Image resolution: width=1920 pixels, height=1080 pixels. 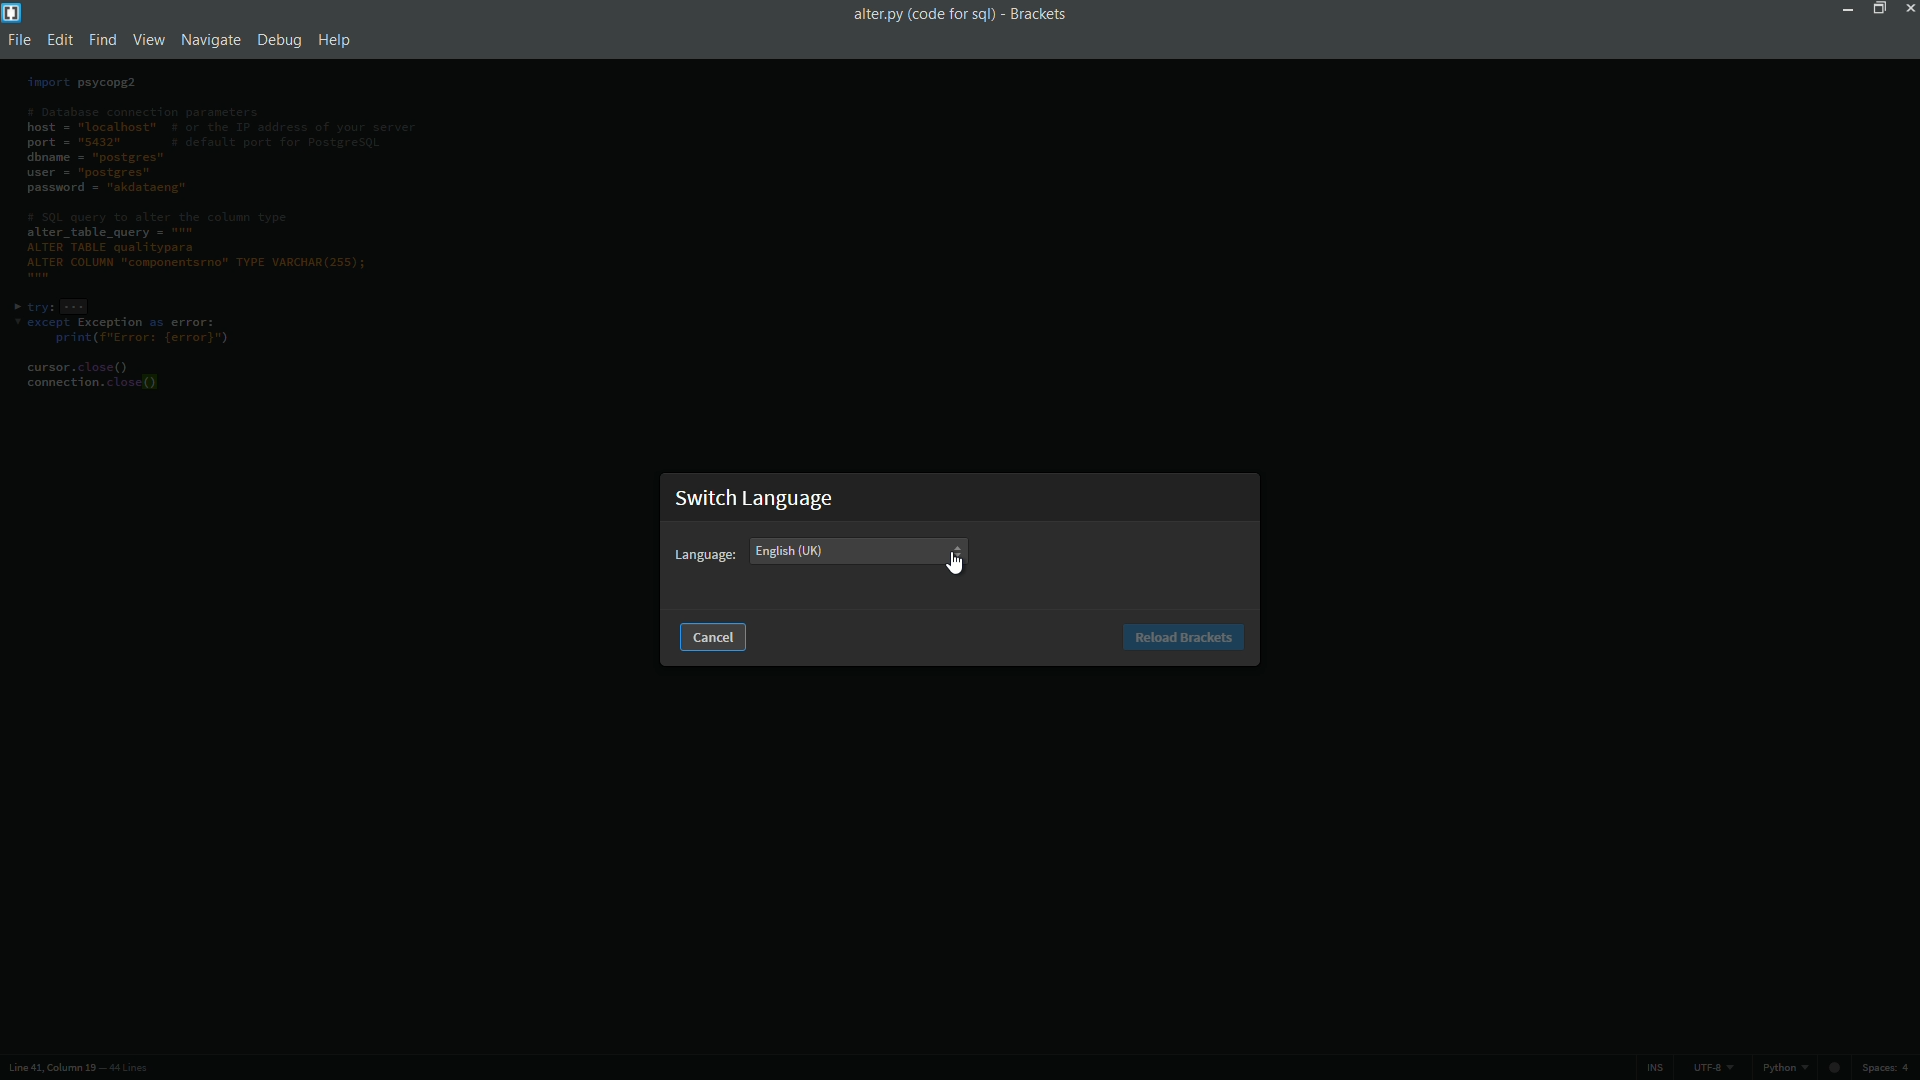 I want to click on help menu, so click(x=334, y=39).